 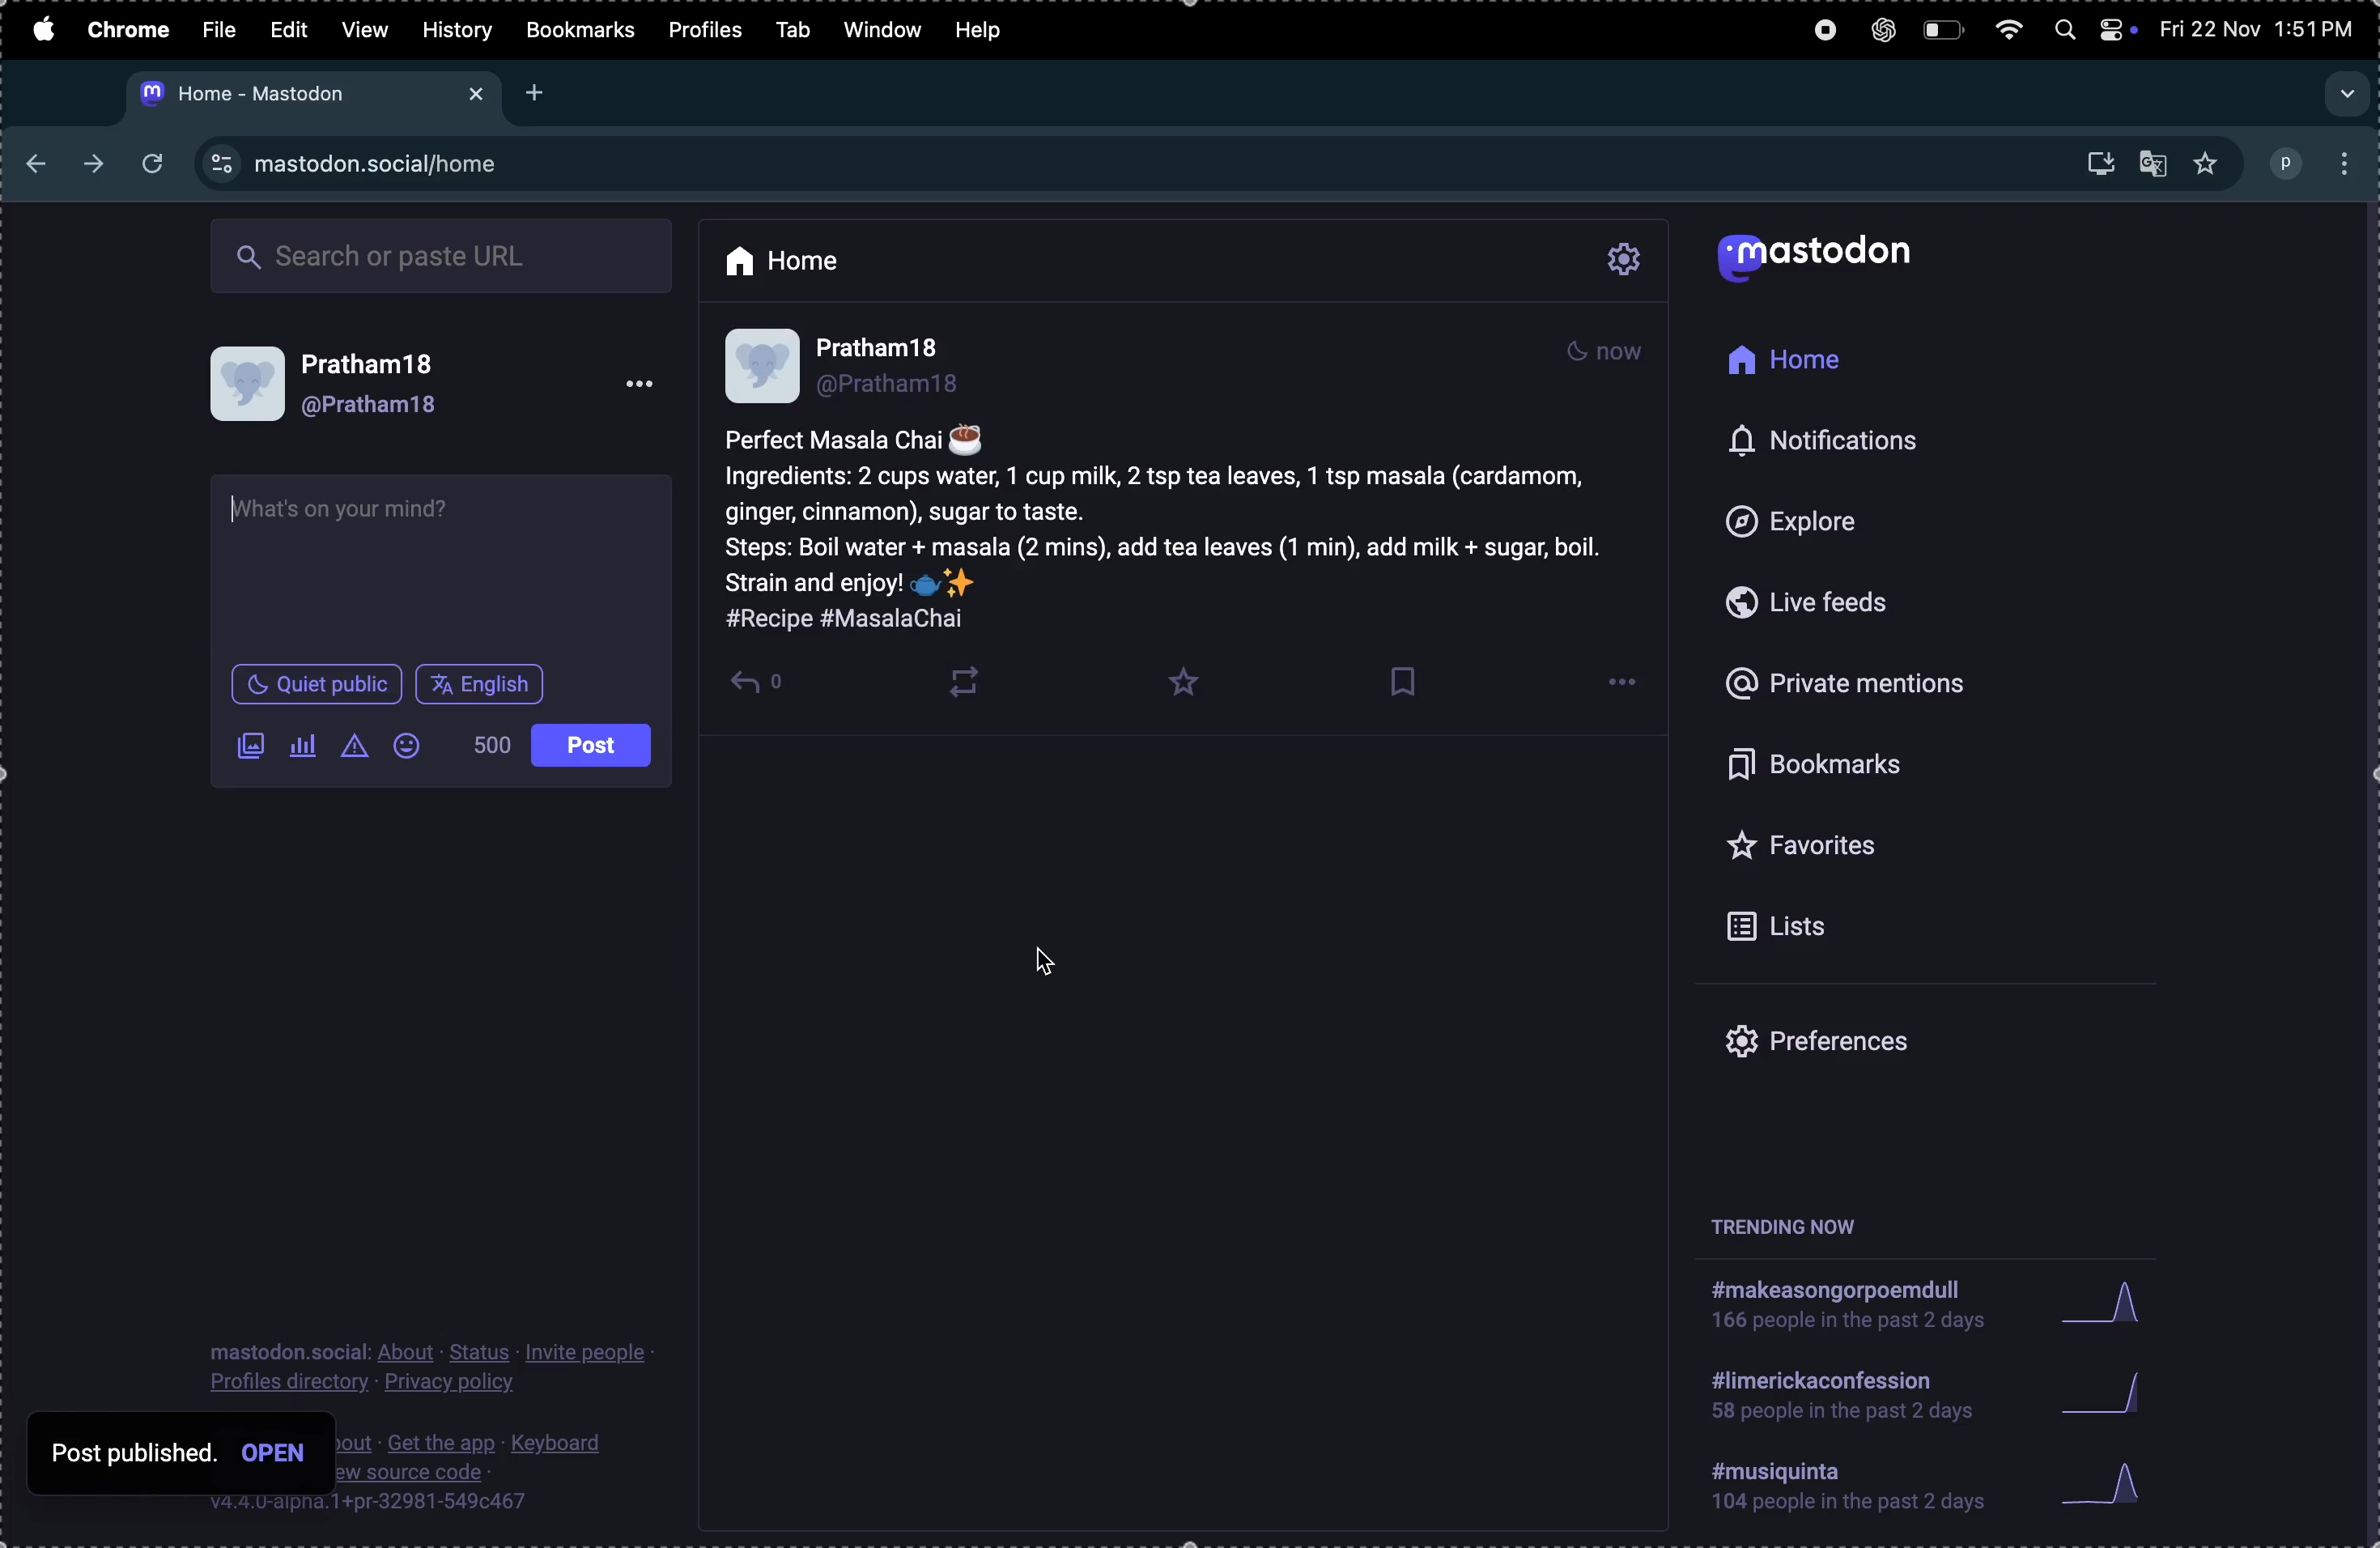 What do you see at coordinates (1857, 928) in the screenshot?
I see `lists` at bounding box center [1857, 928].